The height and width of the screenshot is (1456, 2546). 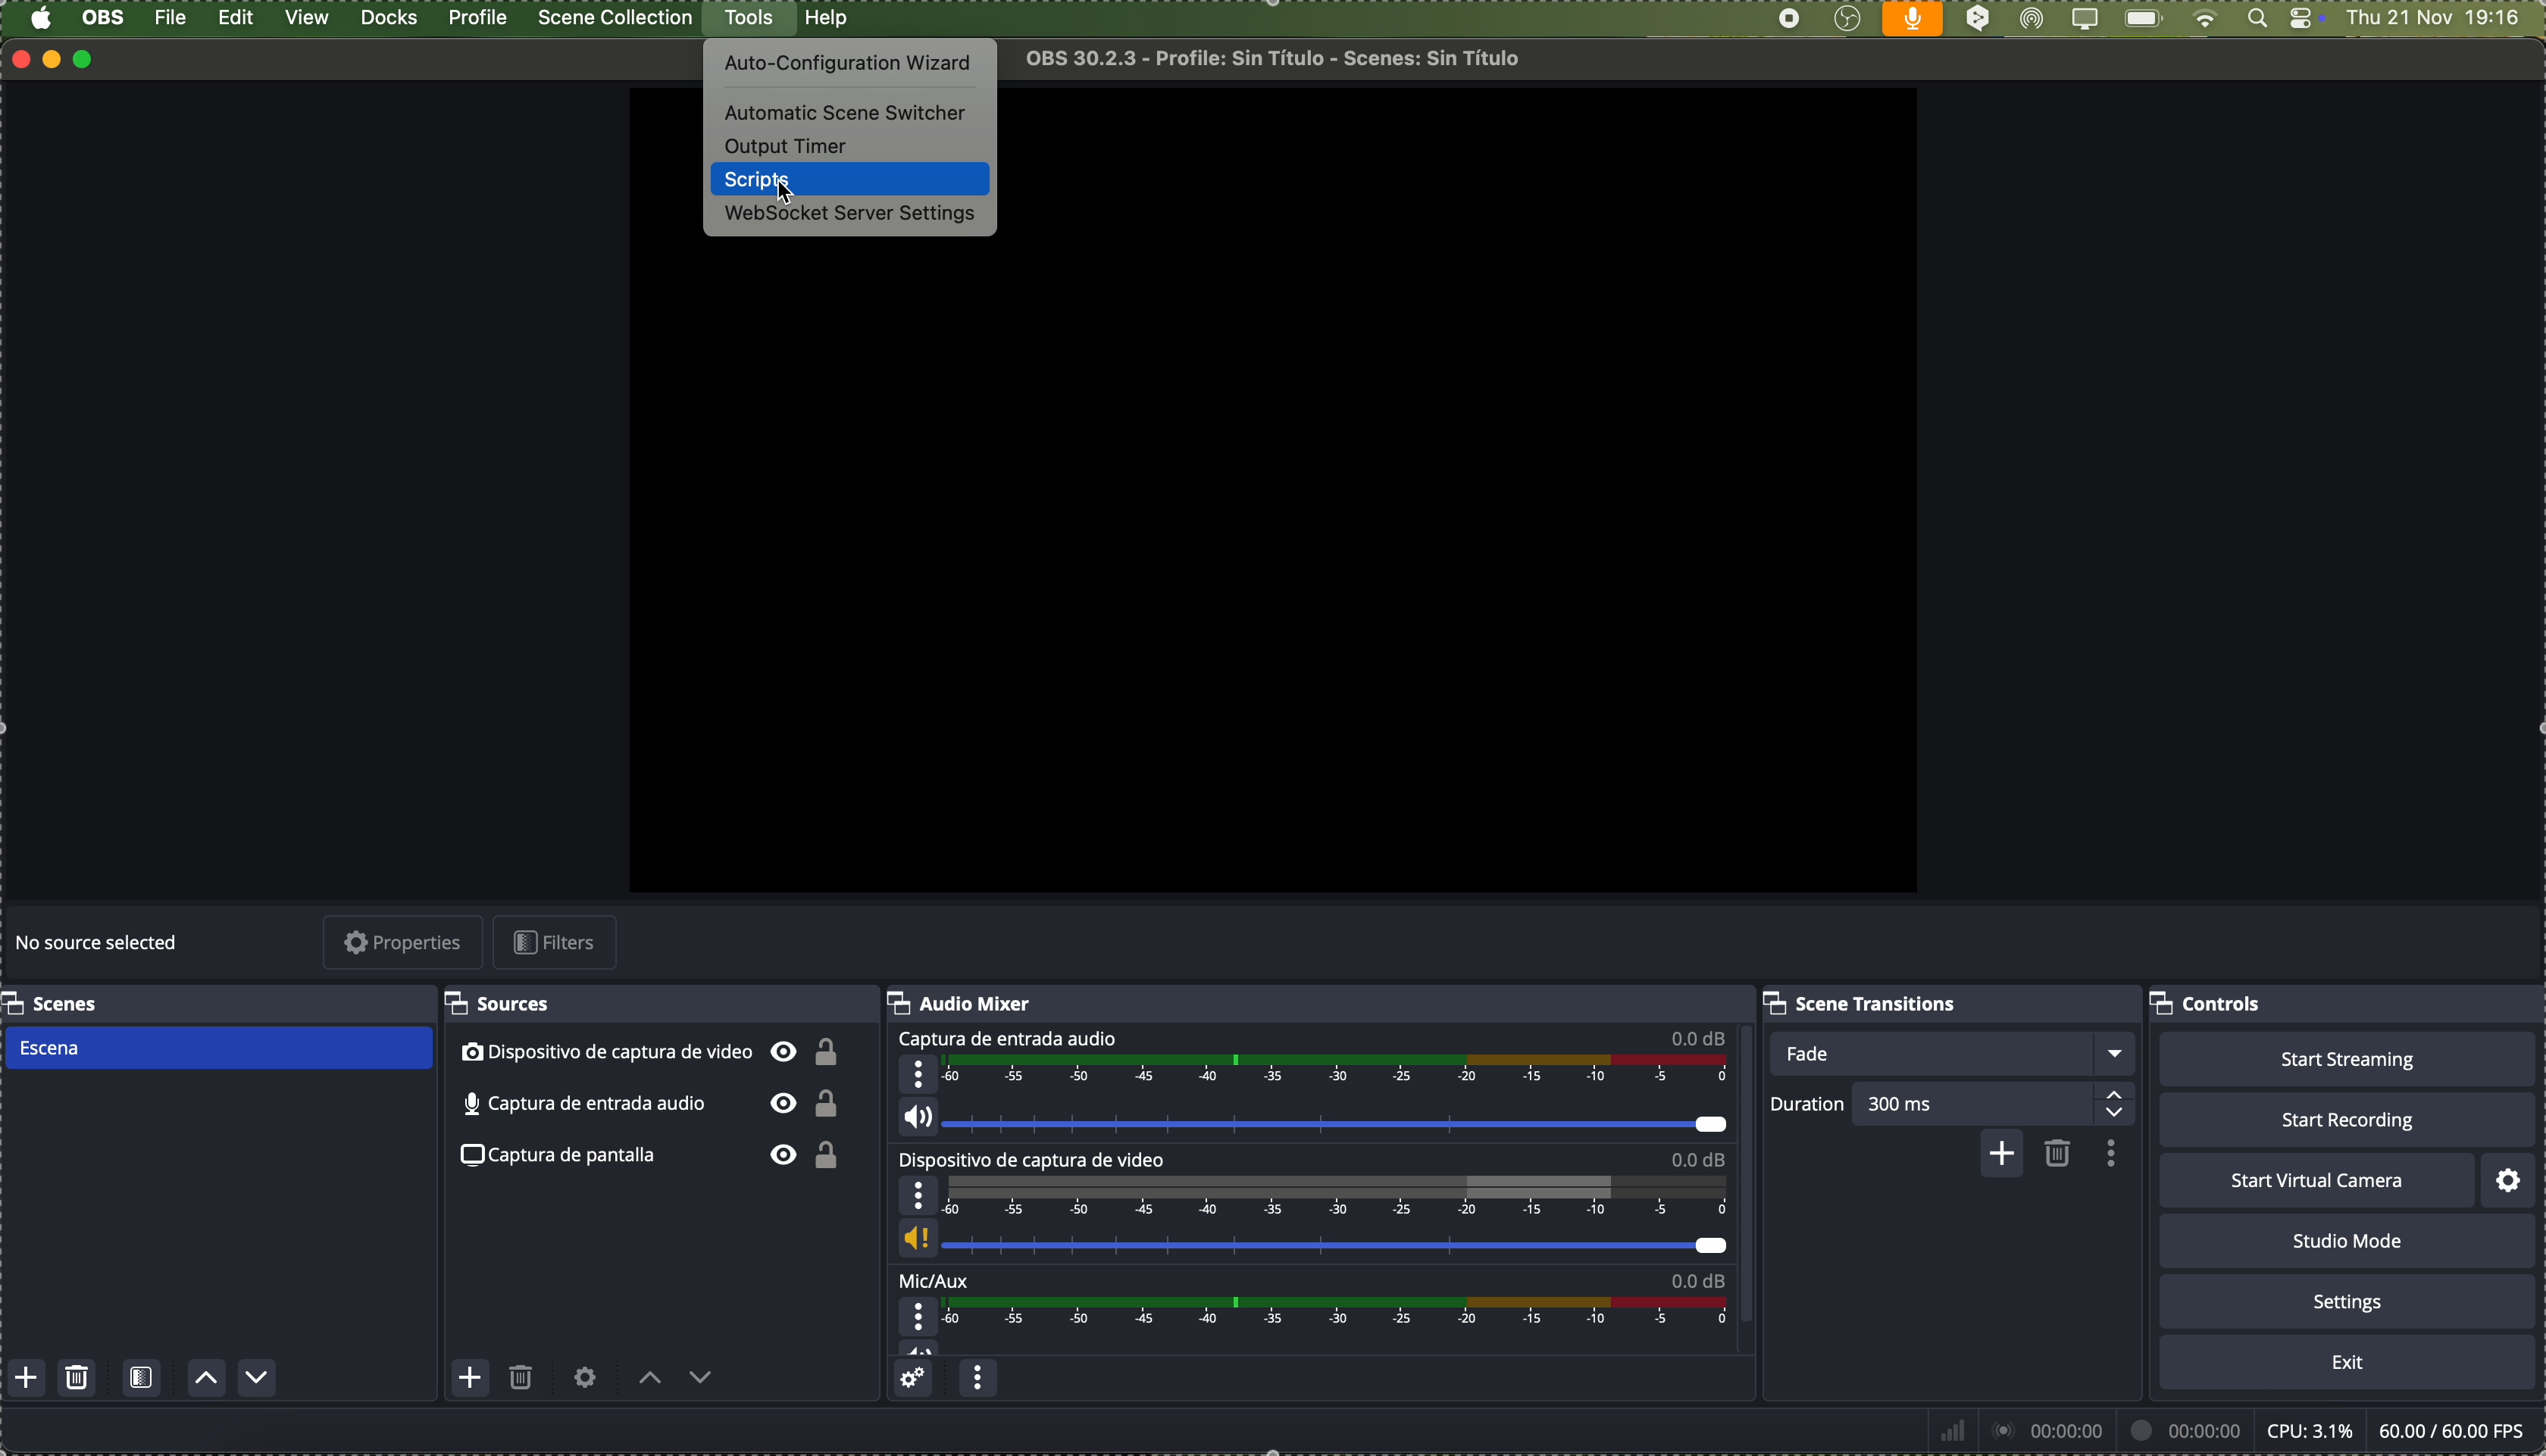 What do you see at coordinates (470, 1377) in the screenshot?
I see `add source` at bounding box center [470, 1377].